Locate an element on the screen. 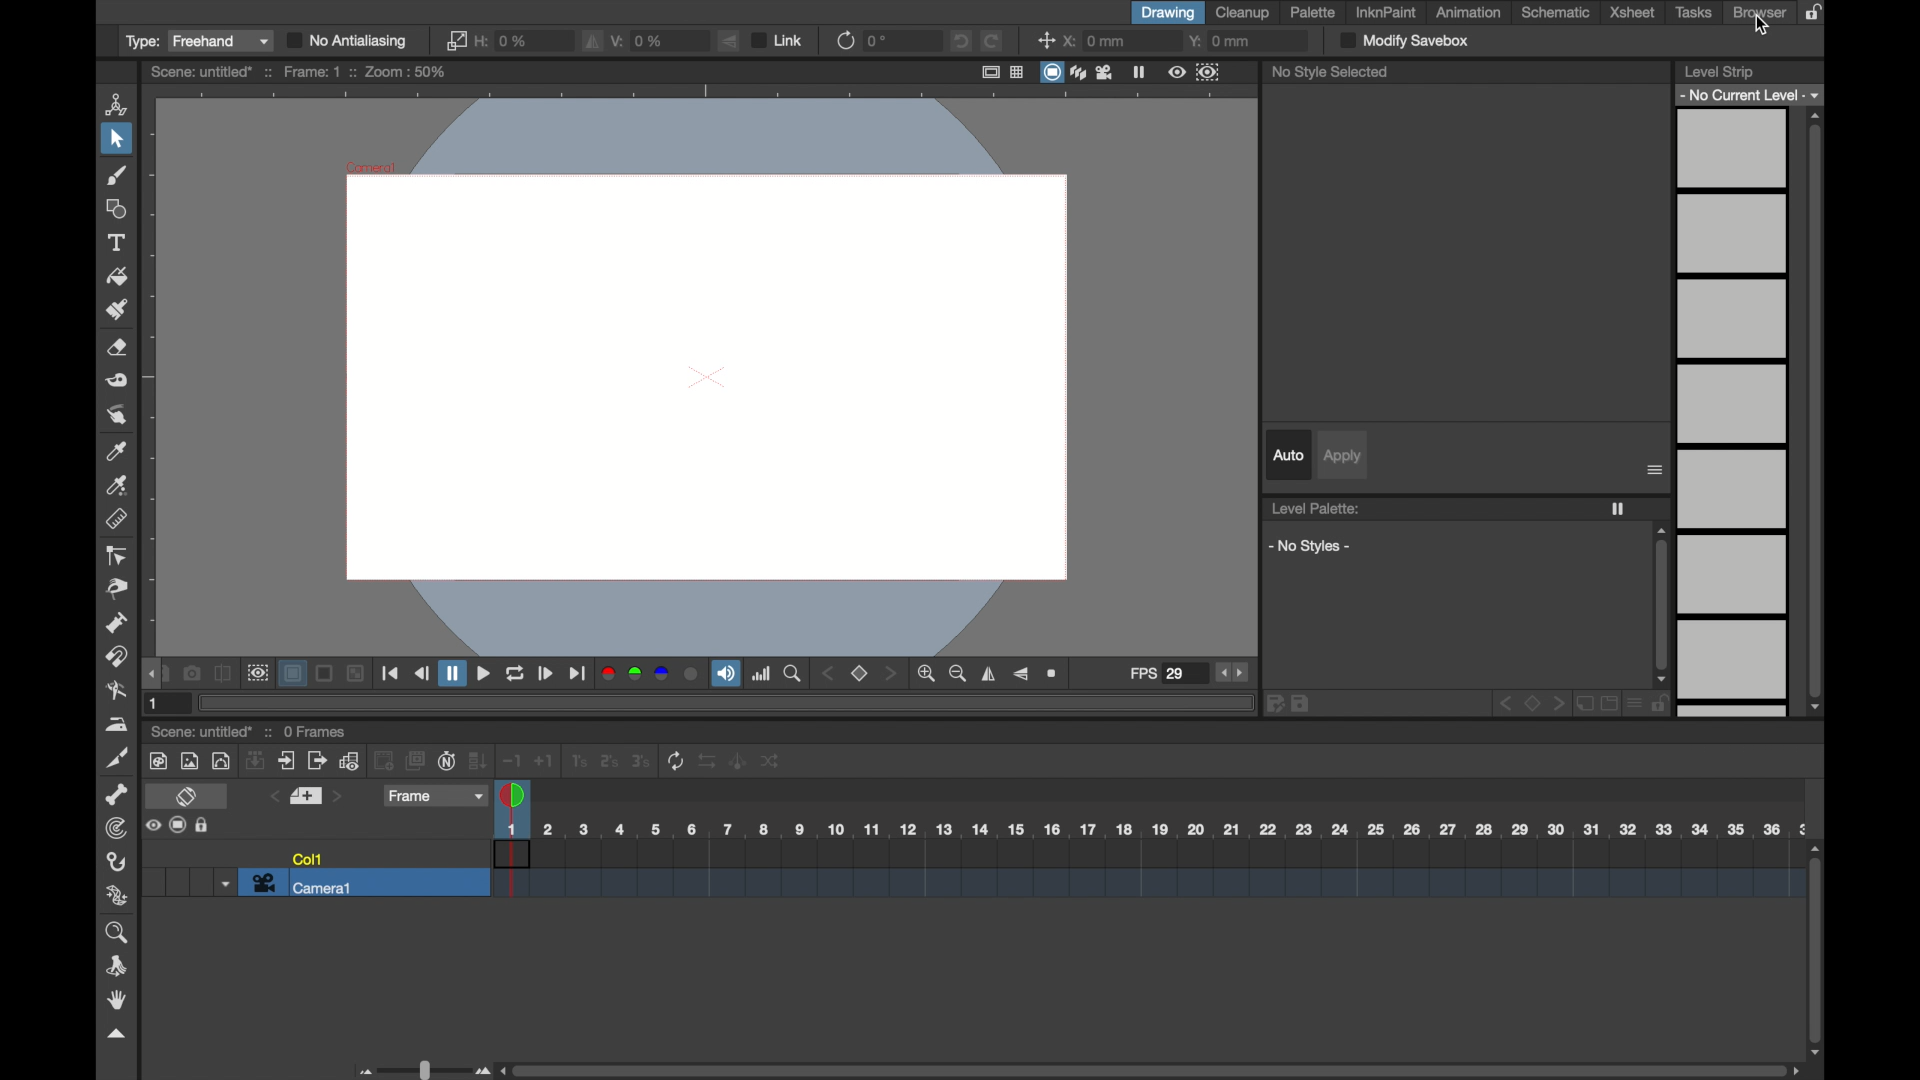 The width and height of the screenshot is (1920, 1080). browser is located at coordinates (1759, 12).